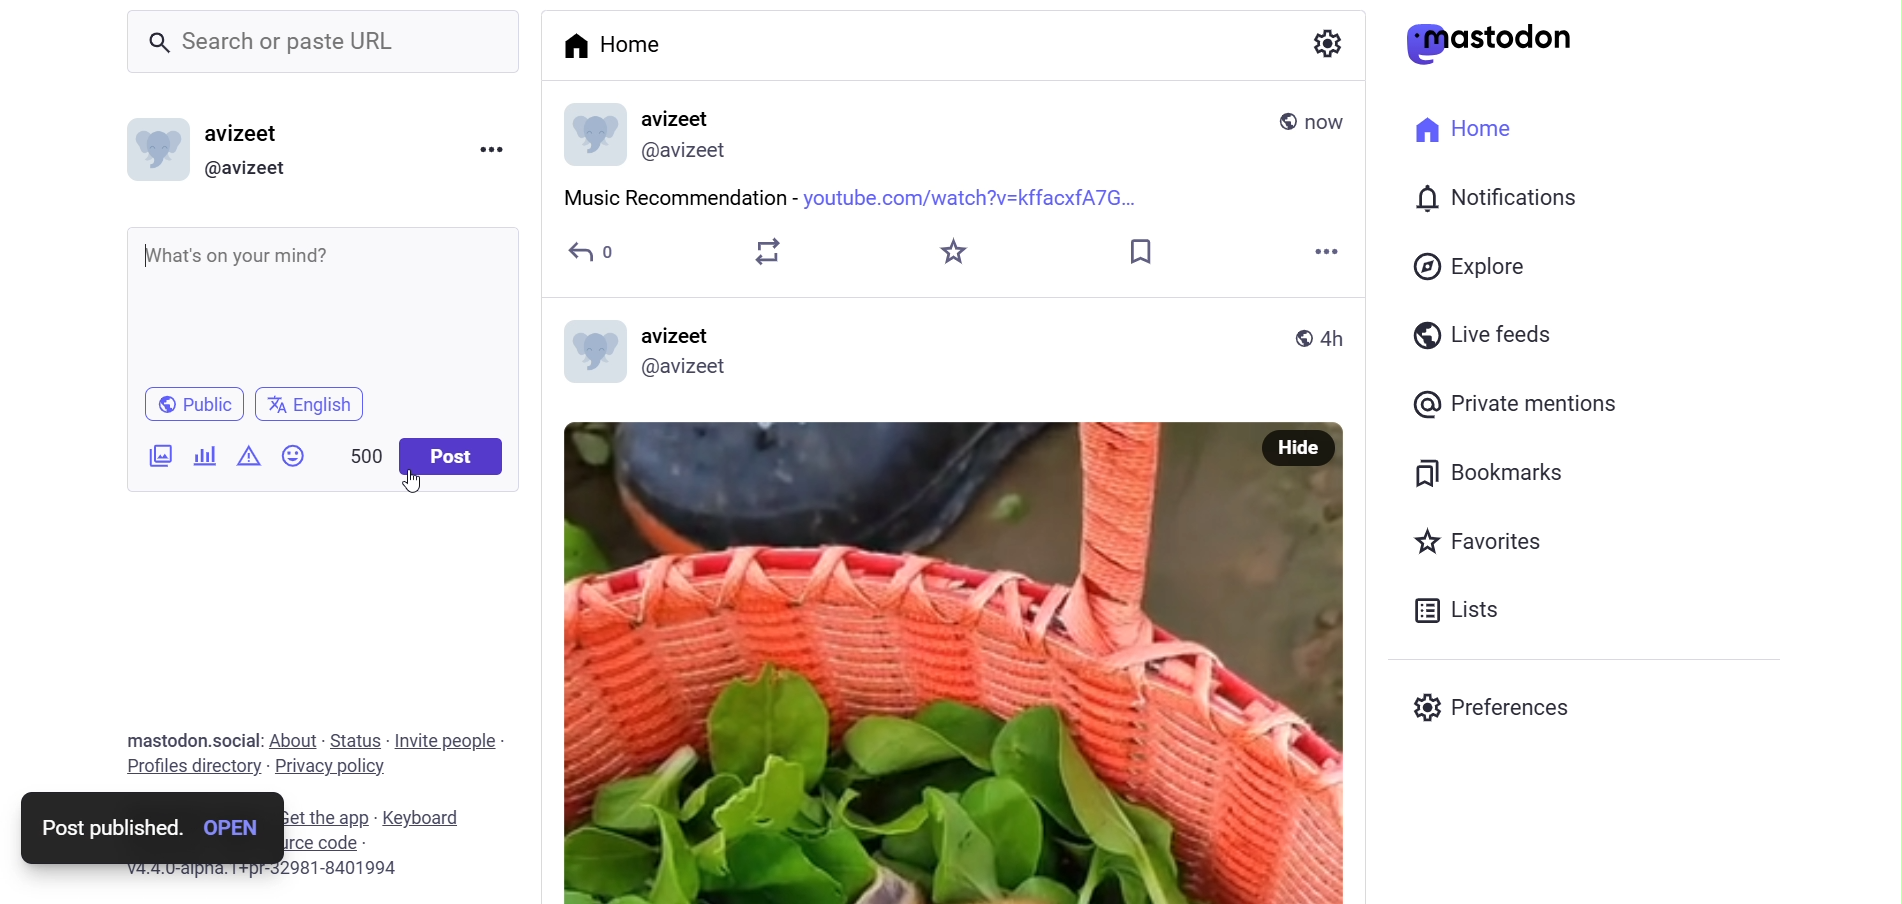 This screenshot has width=1902, height=904. Describe the element at coordinates (1455, 608) in the screenshot. I see `Lists` at that location.